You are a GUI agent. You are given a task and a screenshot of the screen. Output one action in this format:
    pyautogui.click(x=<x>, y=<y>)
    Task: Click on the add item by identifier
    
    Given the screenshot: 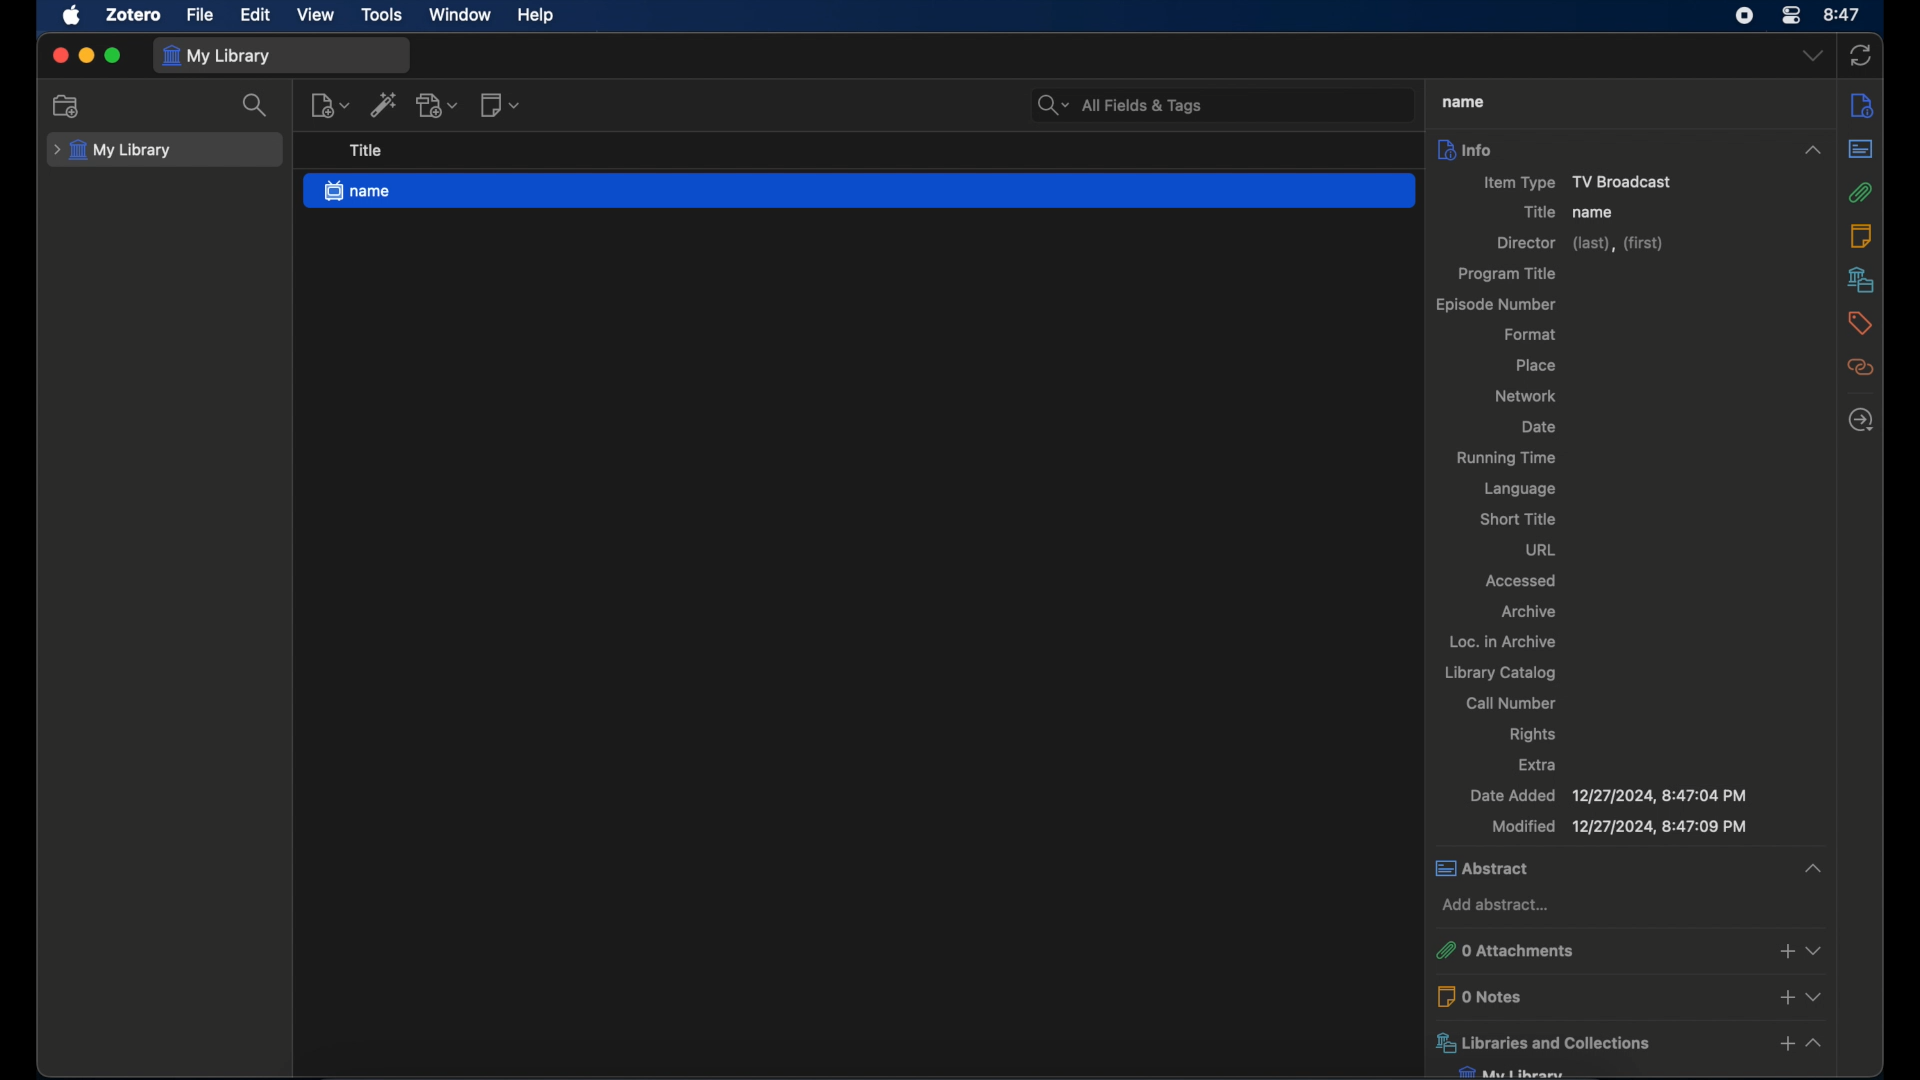 What is the action you would take?
    pyautogui.click(x=385, y=105)
    